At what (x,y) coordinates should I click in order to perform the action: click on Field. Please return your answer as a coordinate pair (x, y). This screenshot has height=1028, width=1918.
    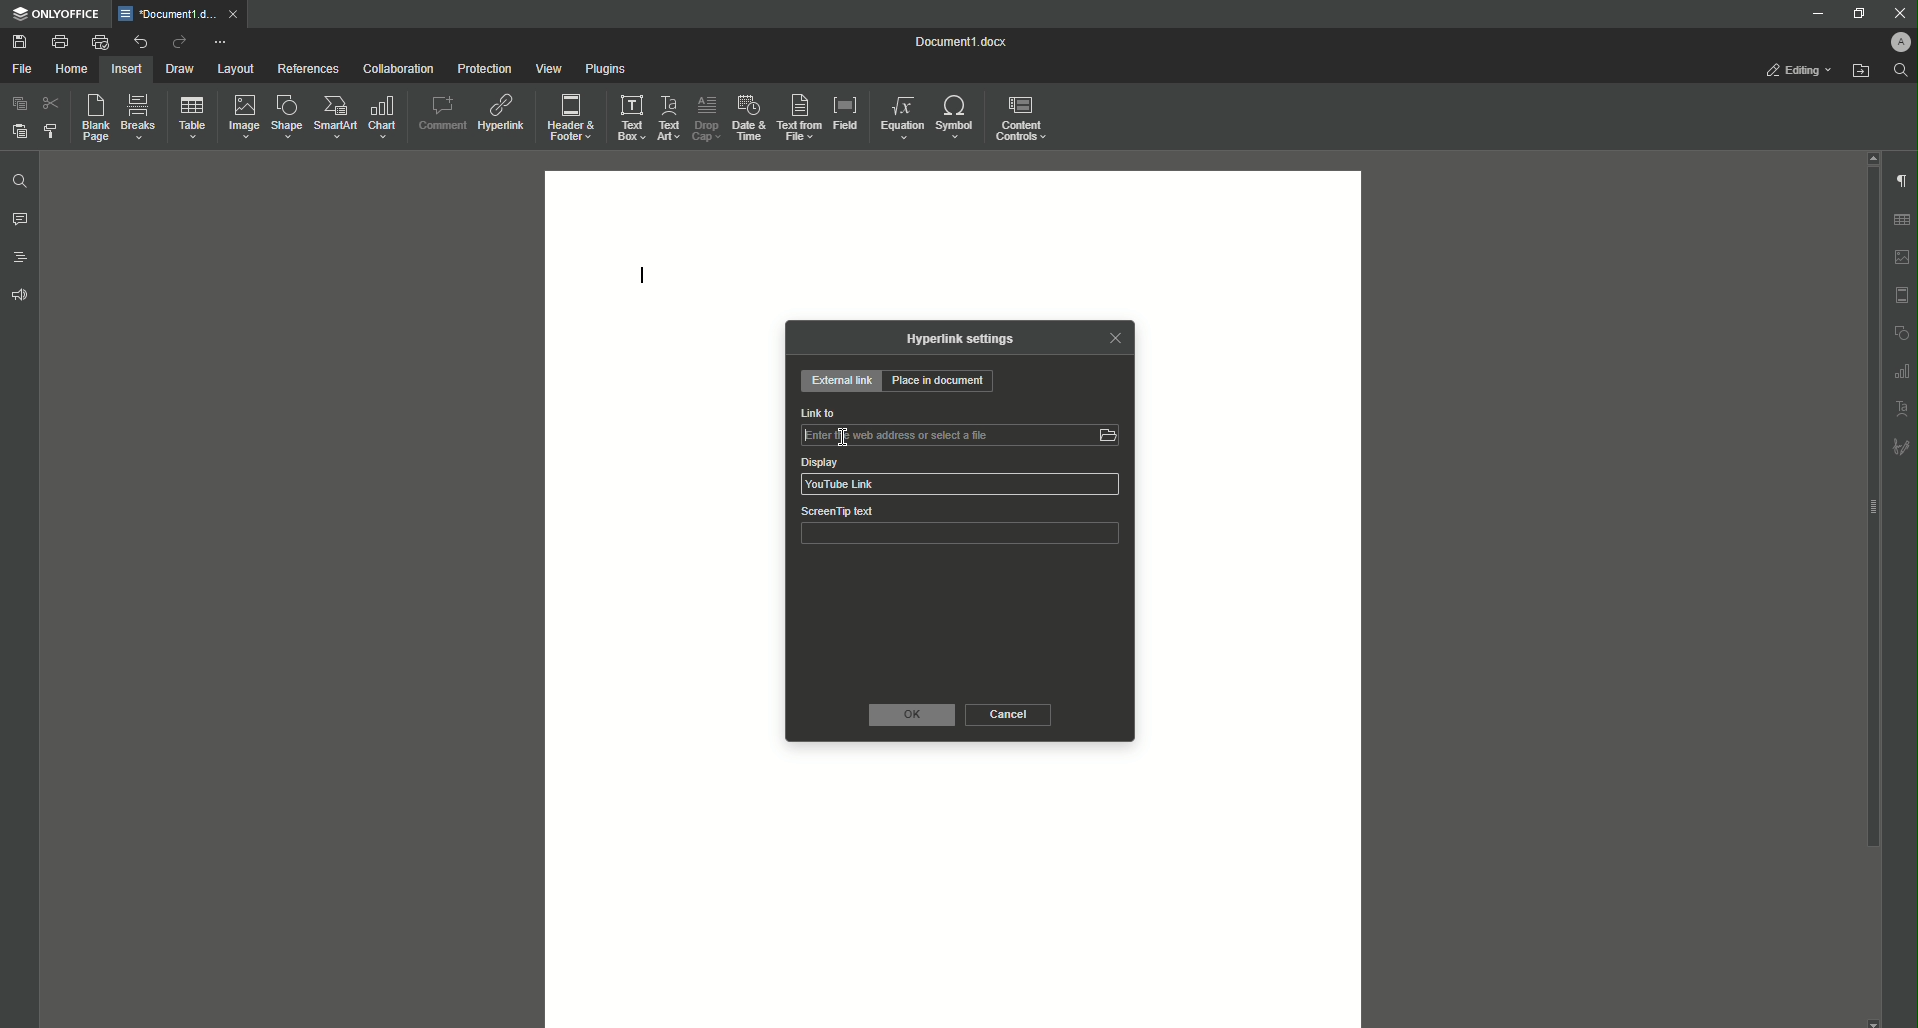
    Looking at the image, I should click on (846, 113).